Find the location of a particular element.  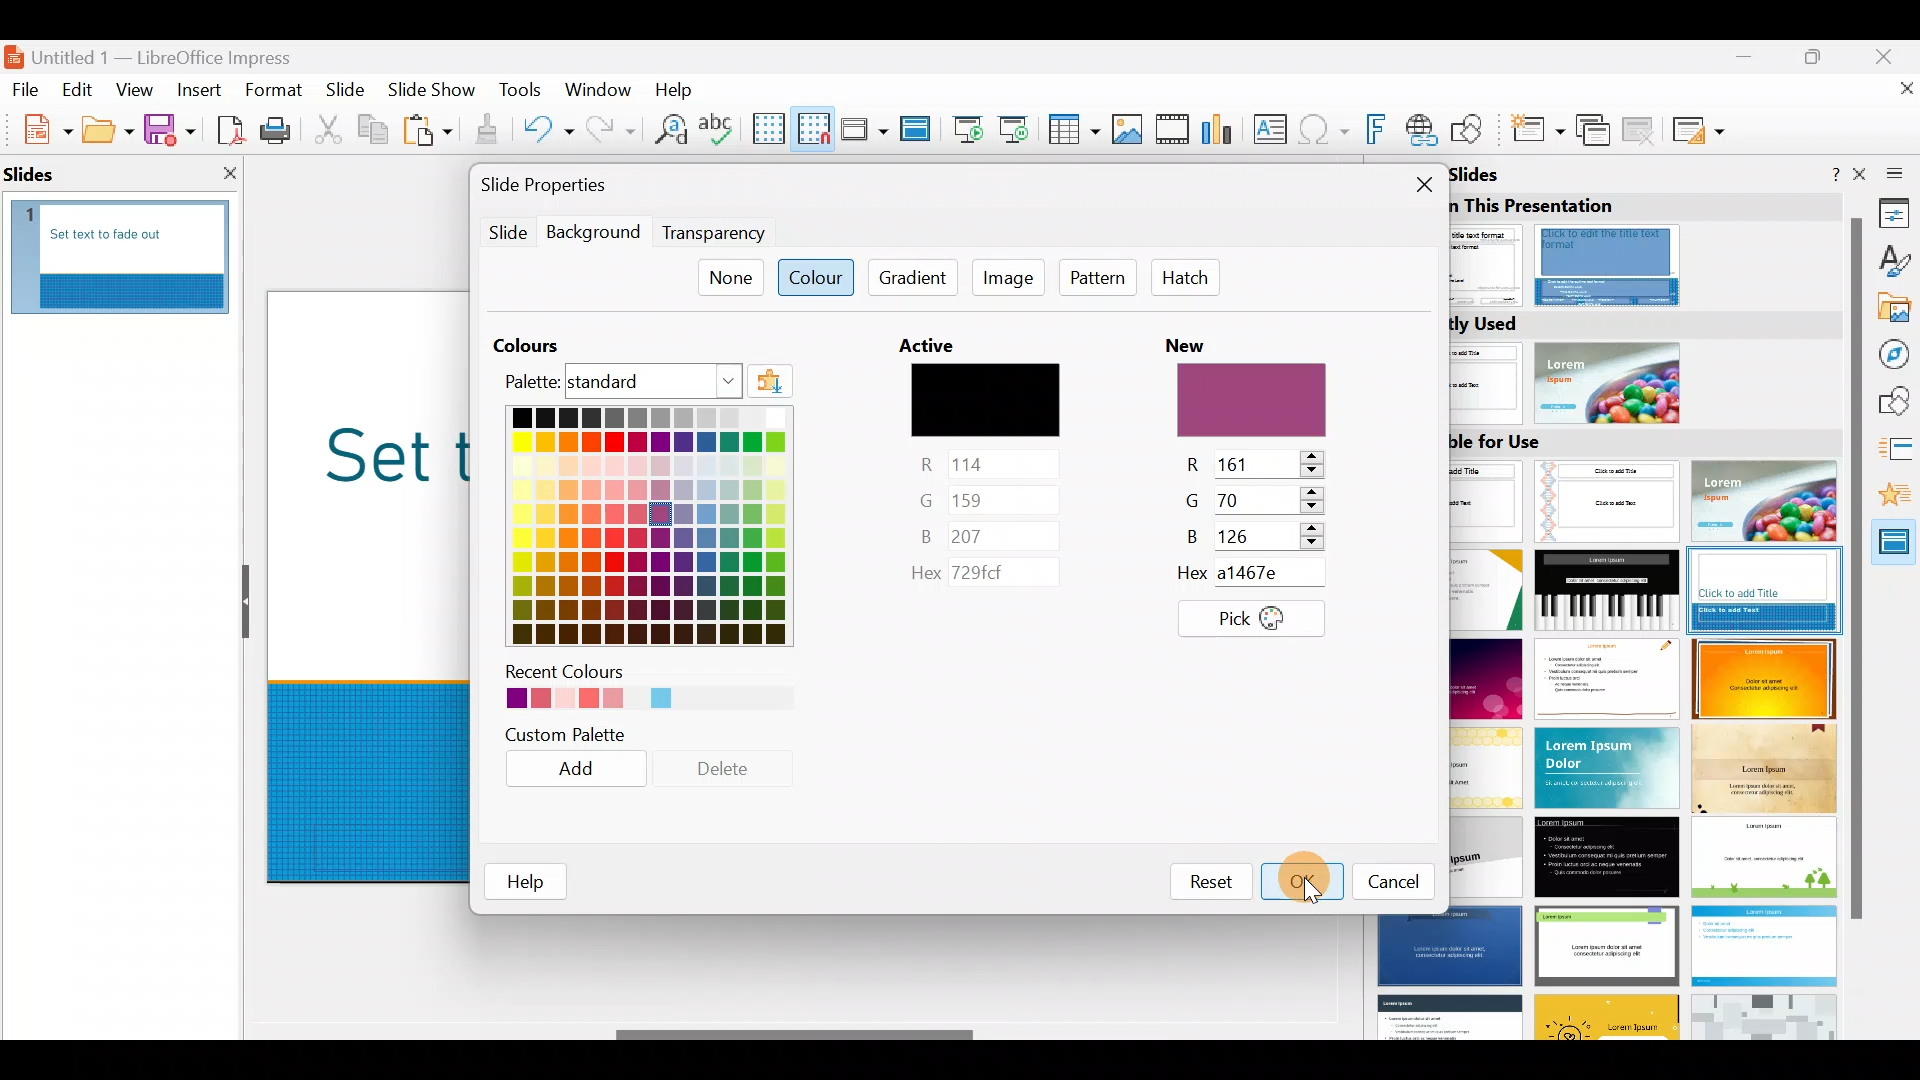

Background is located at coordinates (595, 234).